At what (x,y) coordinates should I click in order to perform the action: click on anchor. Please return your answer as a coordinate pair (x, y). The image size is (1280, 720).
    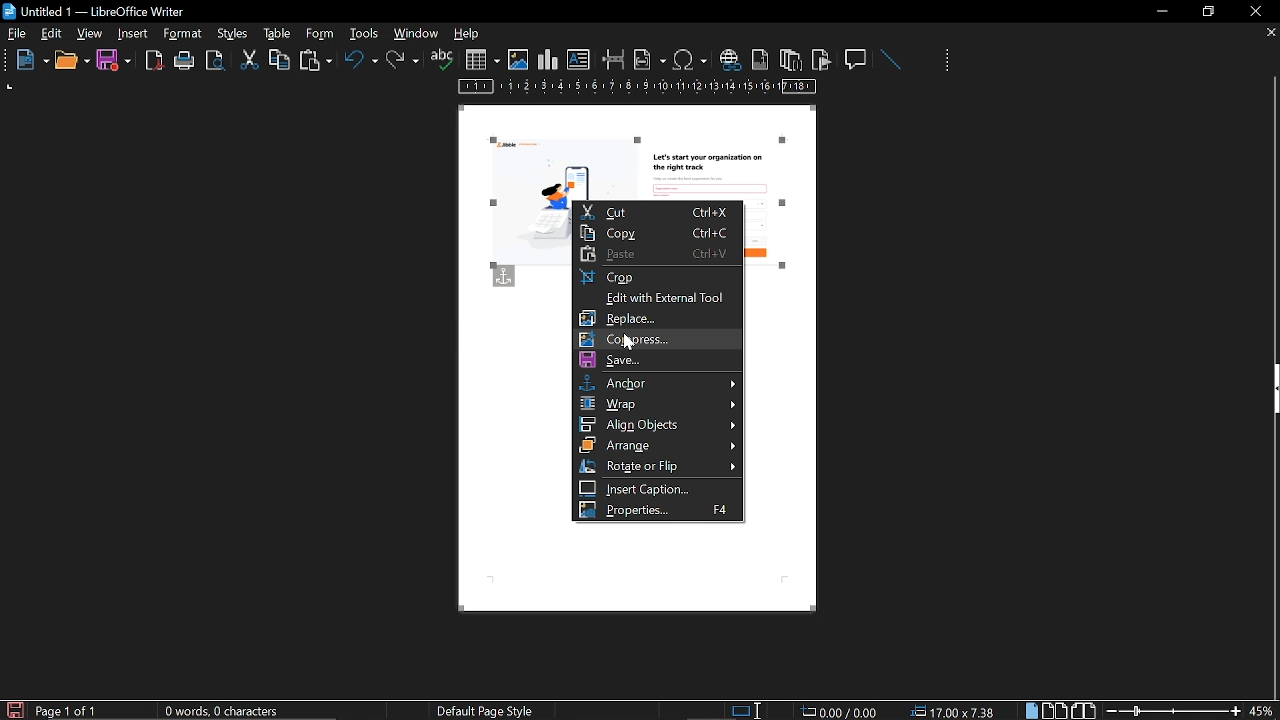
    Looking at the image, I should click on (659, 383).